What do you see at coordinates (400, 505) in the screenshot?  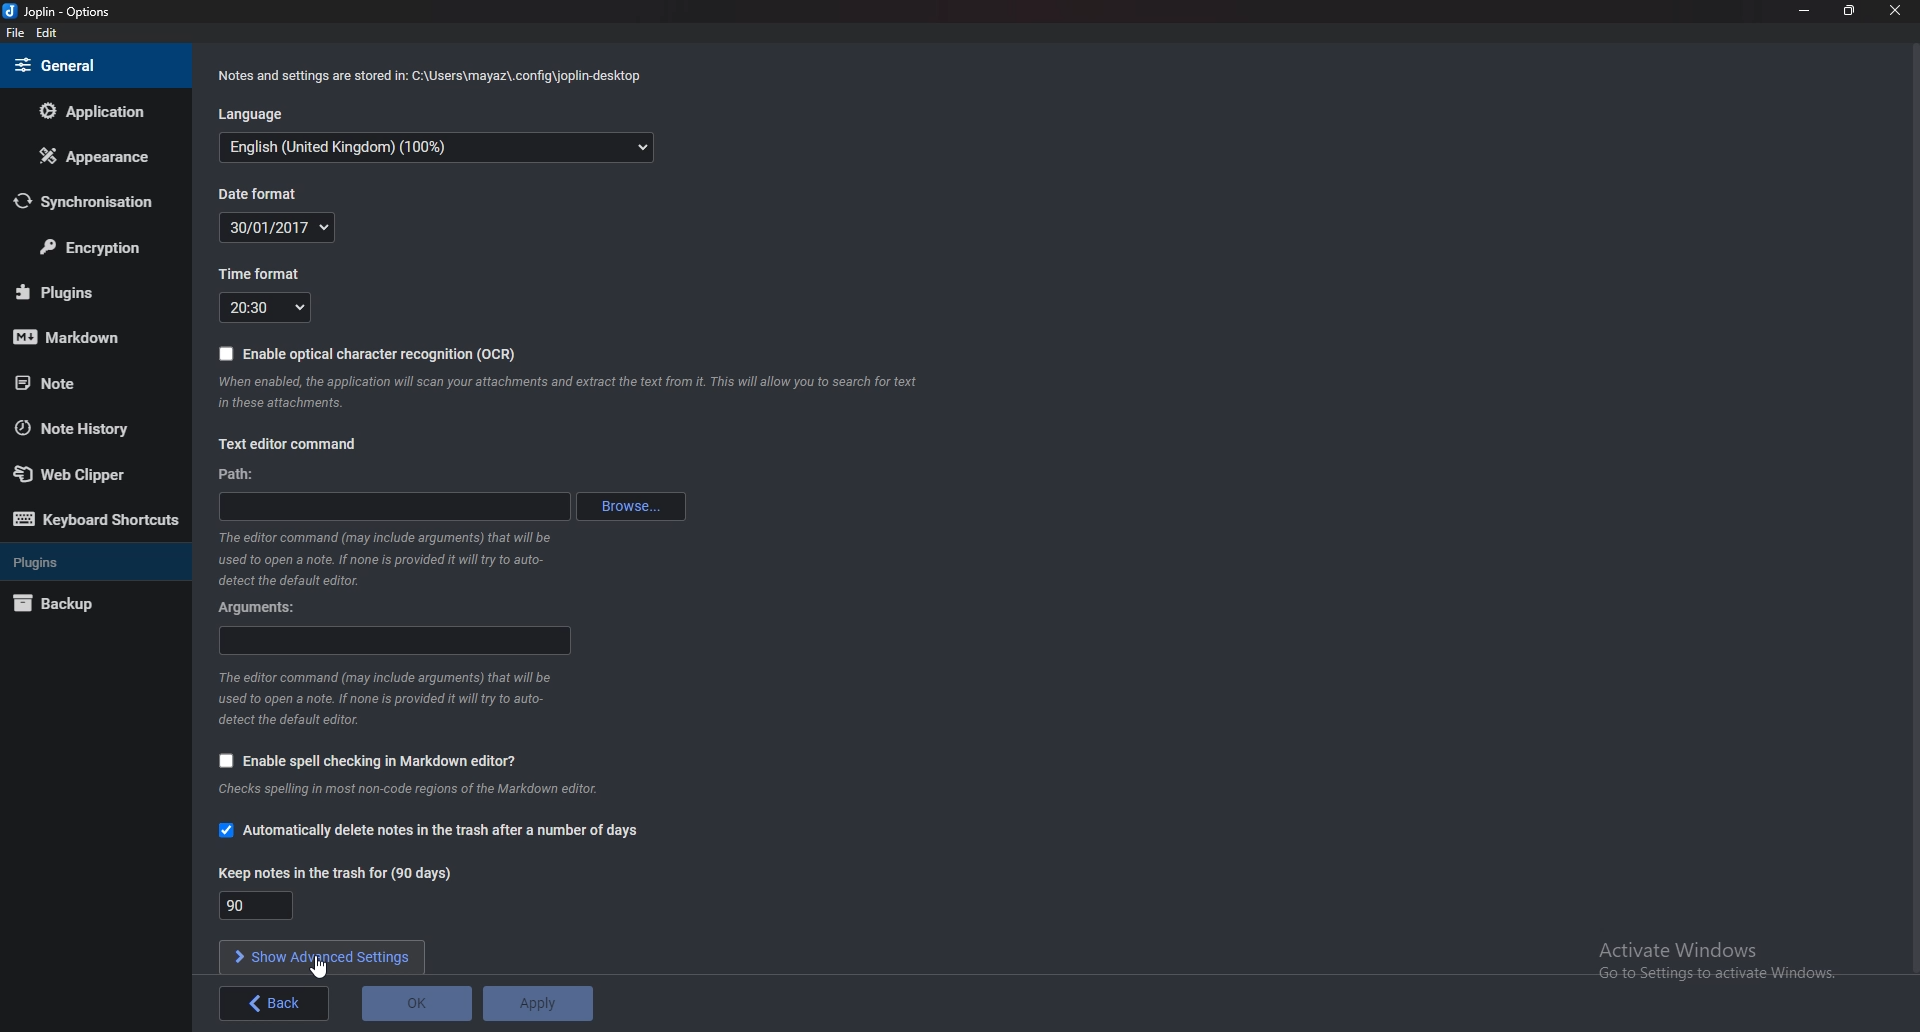 I see `path` at bounding box center [400, 505].